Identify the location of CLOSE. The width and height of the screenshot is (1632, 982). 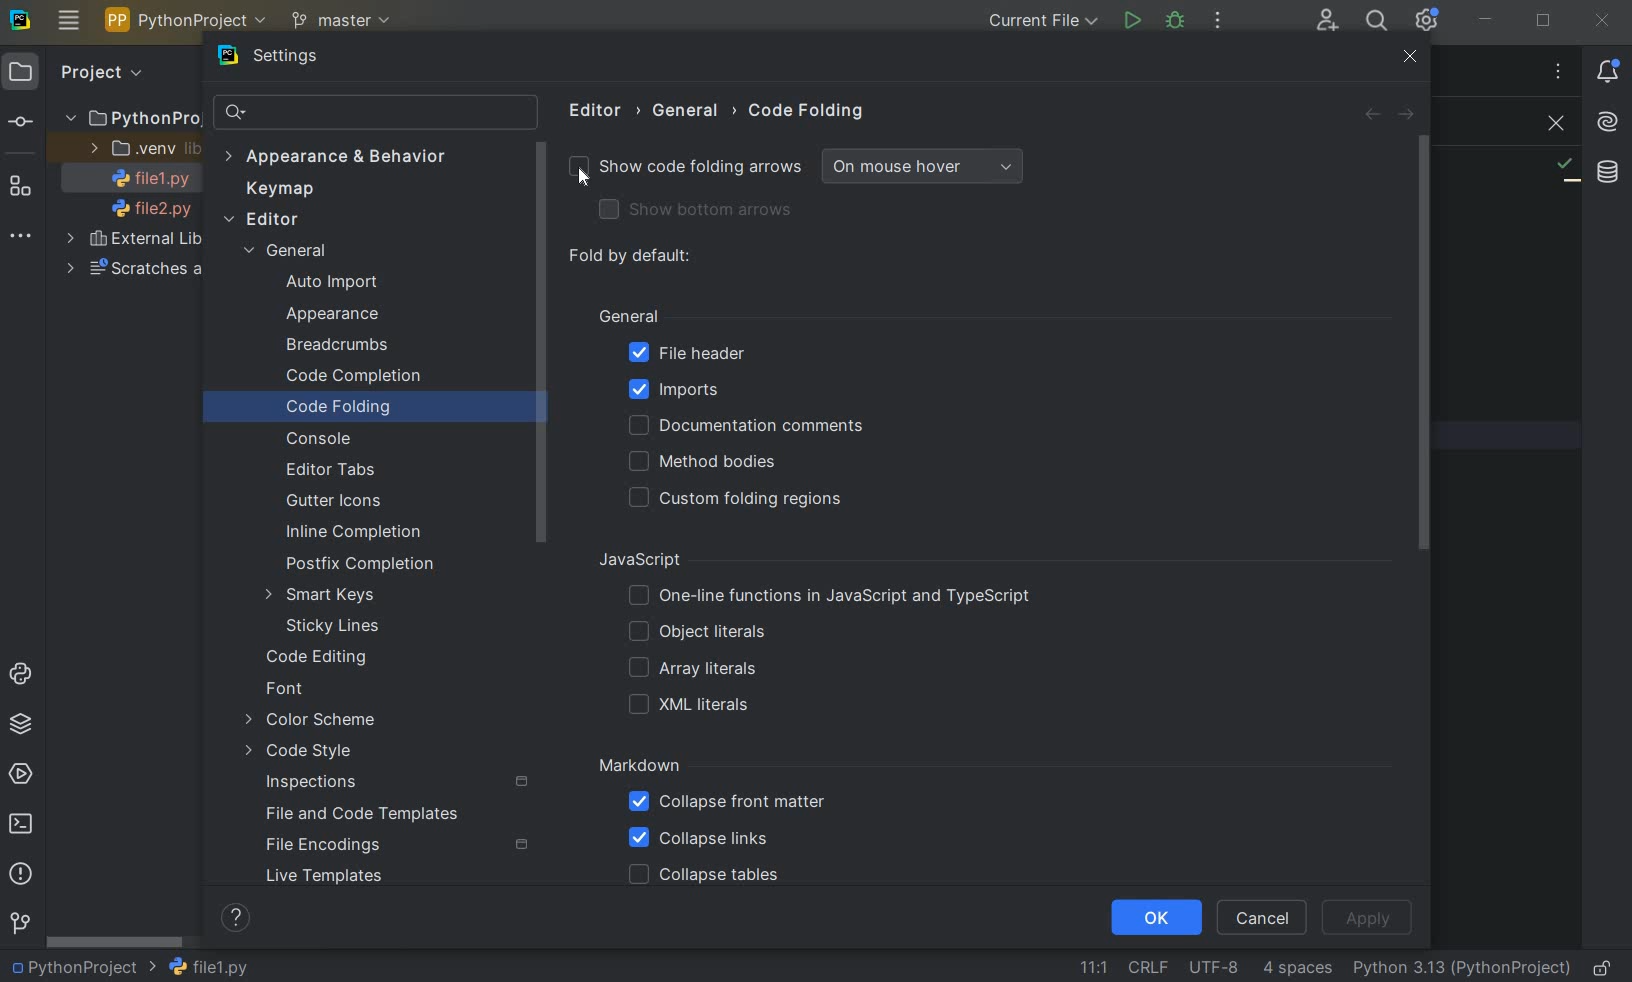
(1551, 124).